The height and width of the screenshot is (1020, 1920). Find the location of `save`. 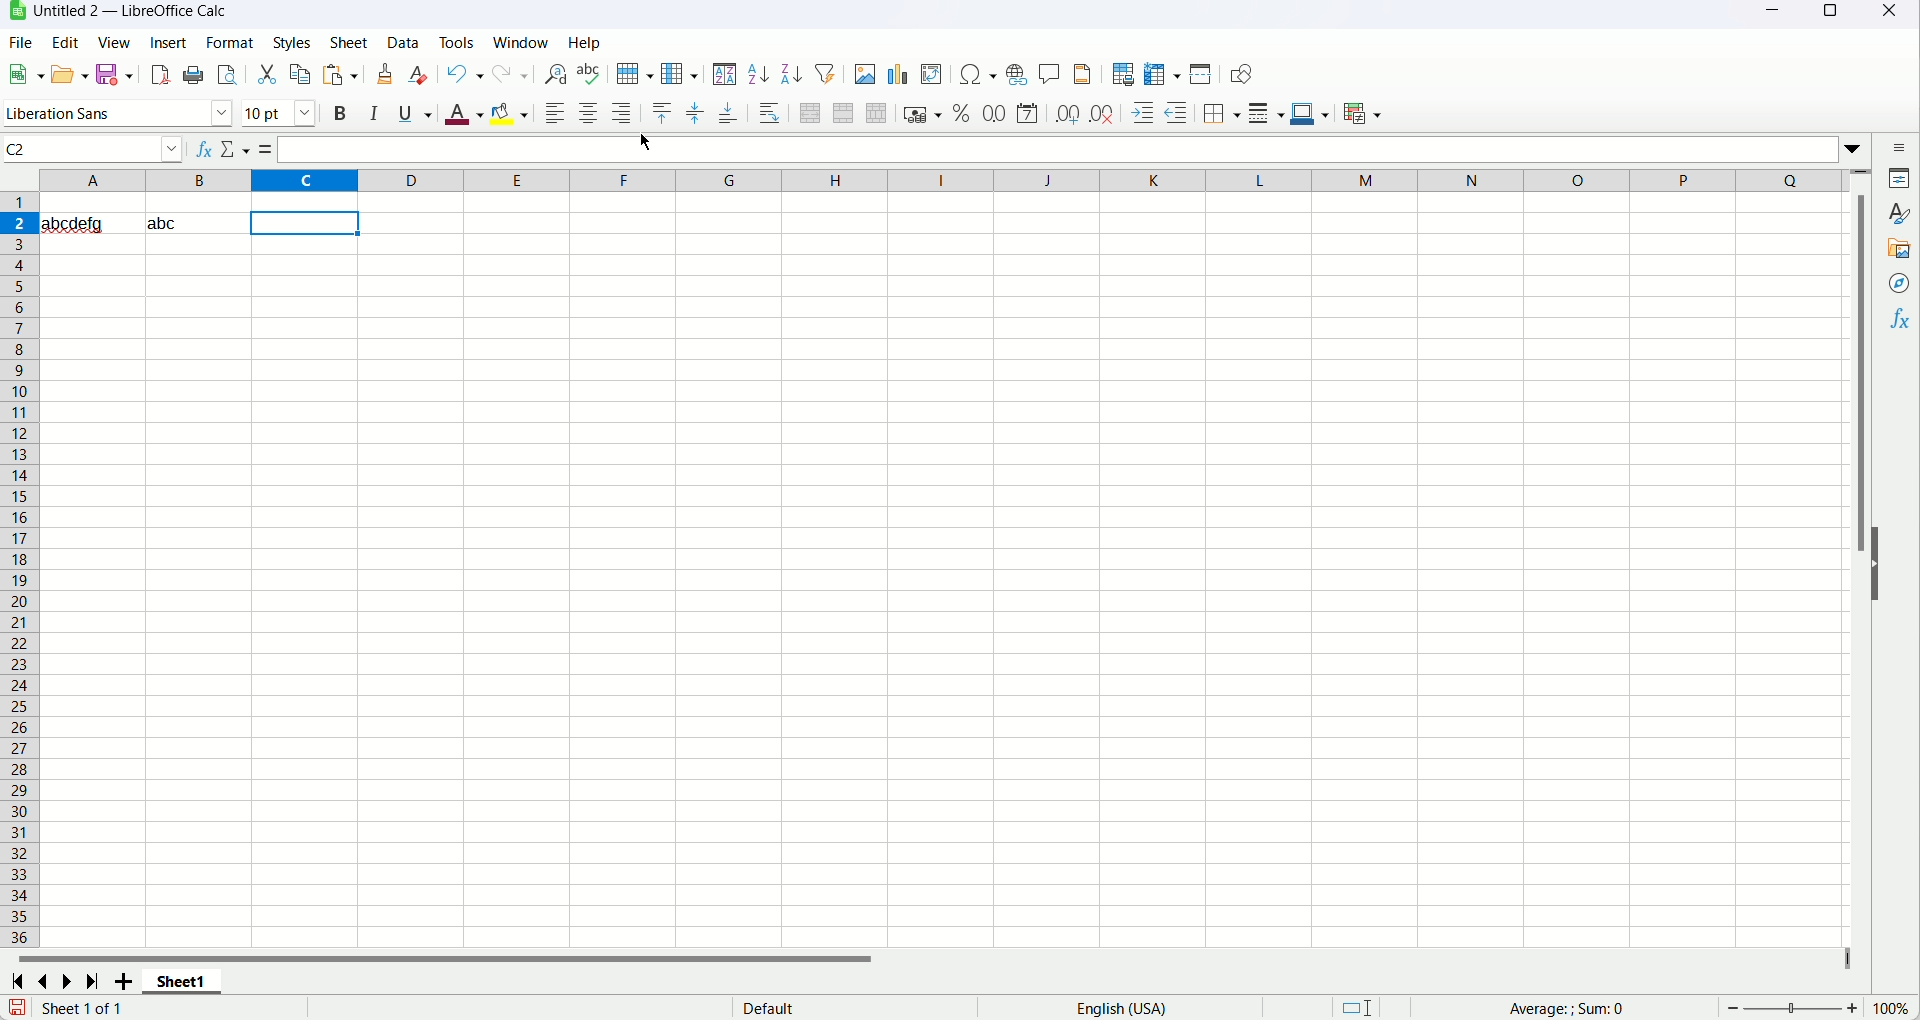

save is located at coordinates (115, 74).